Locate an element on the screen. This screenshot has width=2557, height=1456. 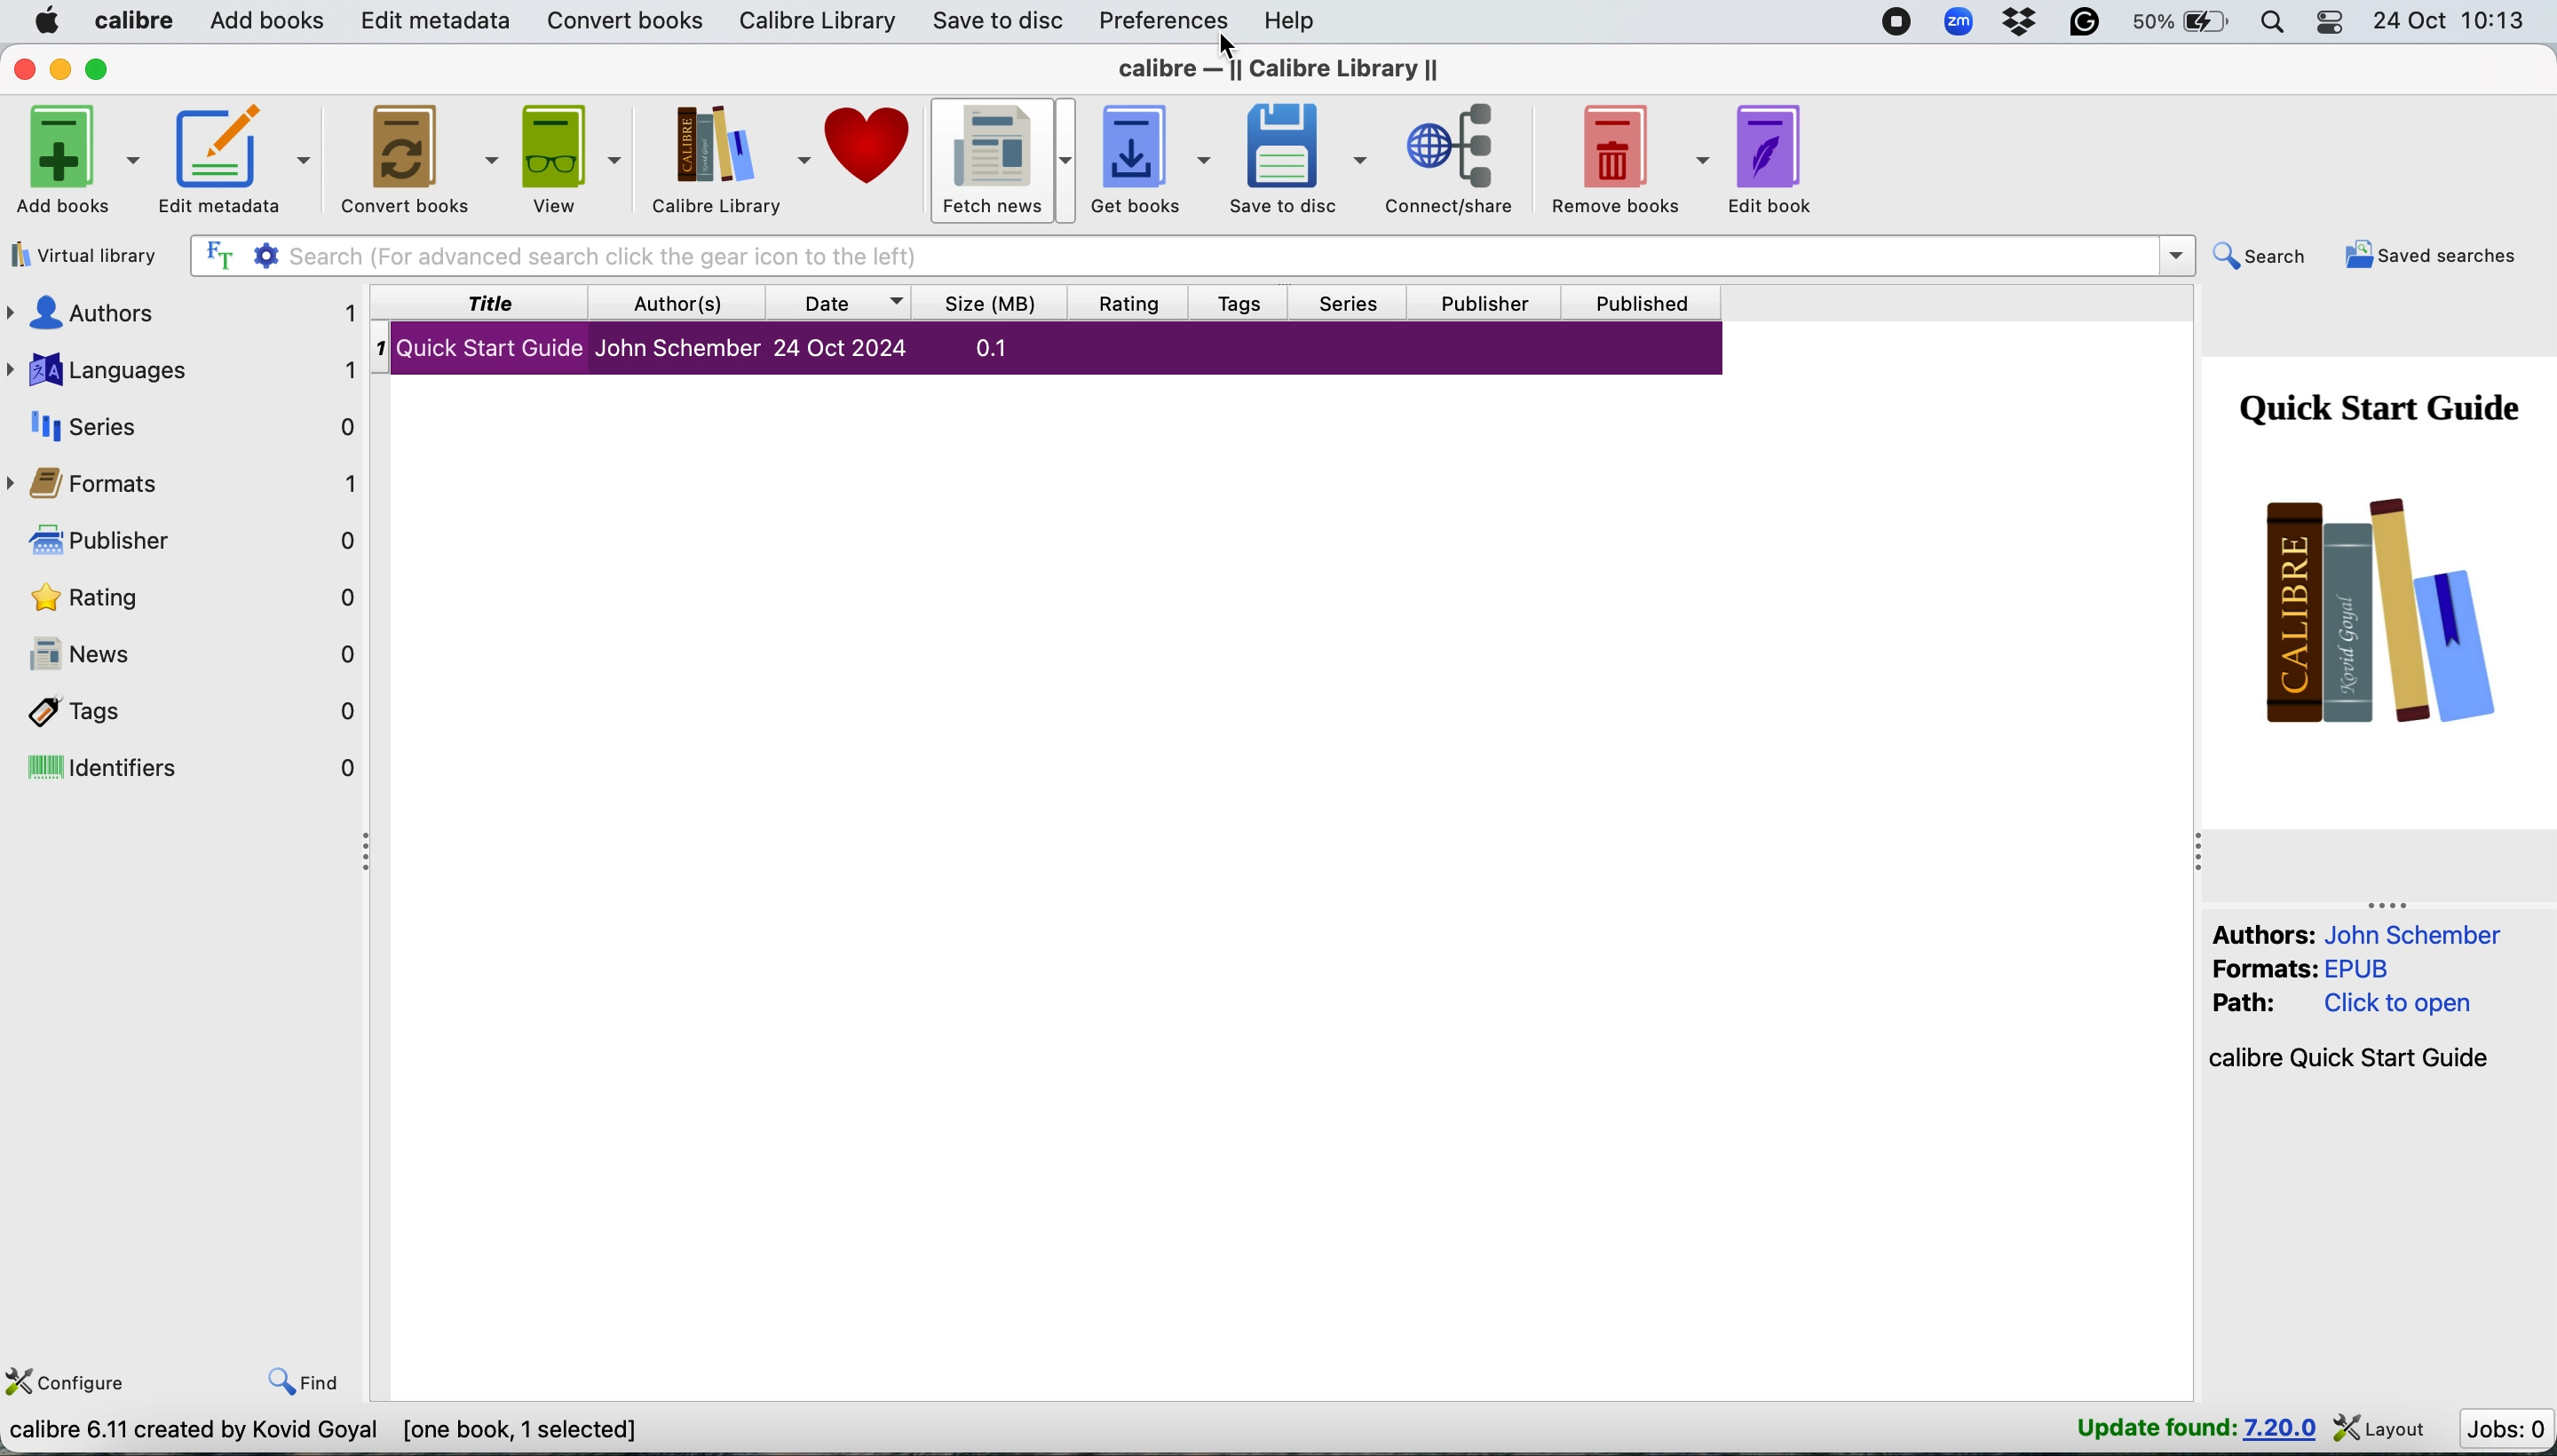
gl Quick Start Guide John Schember 24 Oct 2024 0.1 is located at coordinates (725, 352).